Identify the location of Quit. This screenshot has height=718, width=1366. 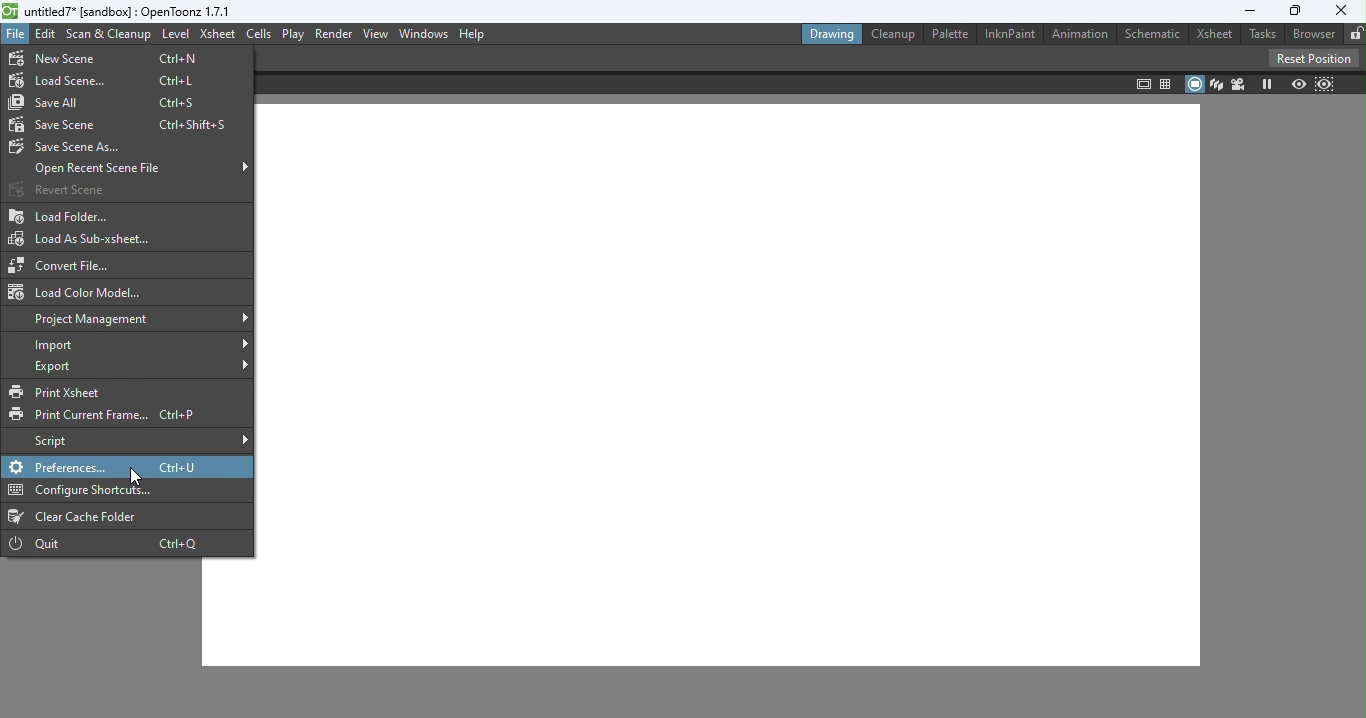
(113, 544).